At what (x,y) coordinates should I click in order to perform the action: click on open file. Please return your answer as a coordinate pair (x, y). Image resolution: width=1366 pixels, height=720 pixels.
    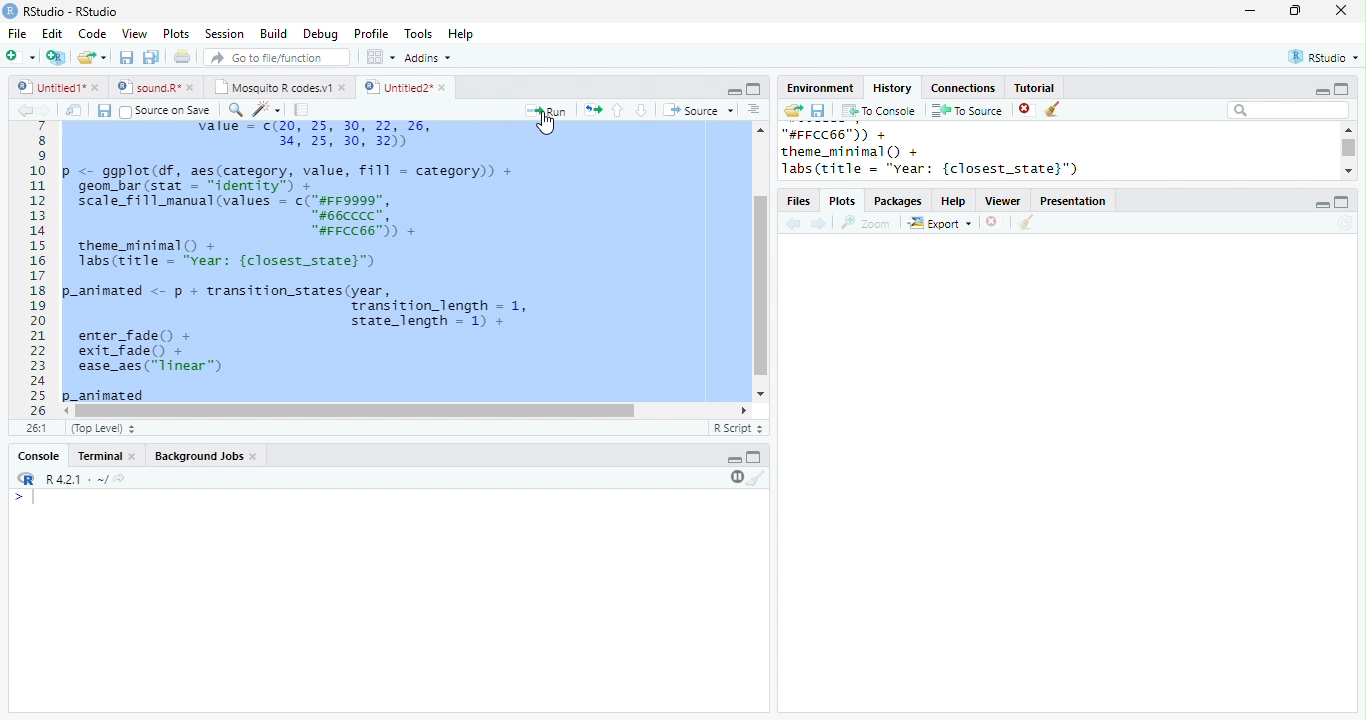
    Looking at the image, I should click on (92, 58).